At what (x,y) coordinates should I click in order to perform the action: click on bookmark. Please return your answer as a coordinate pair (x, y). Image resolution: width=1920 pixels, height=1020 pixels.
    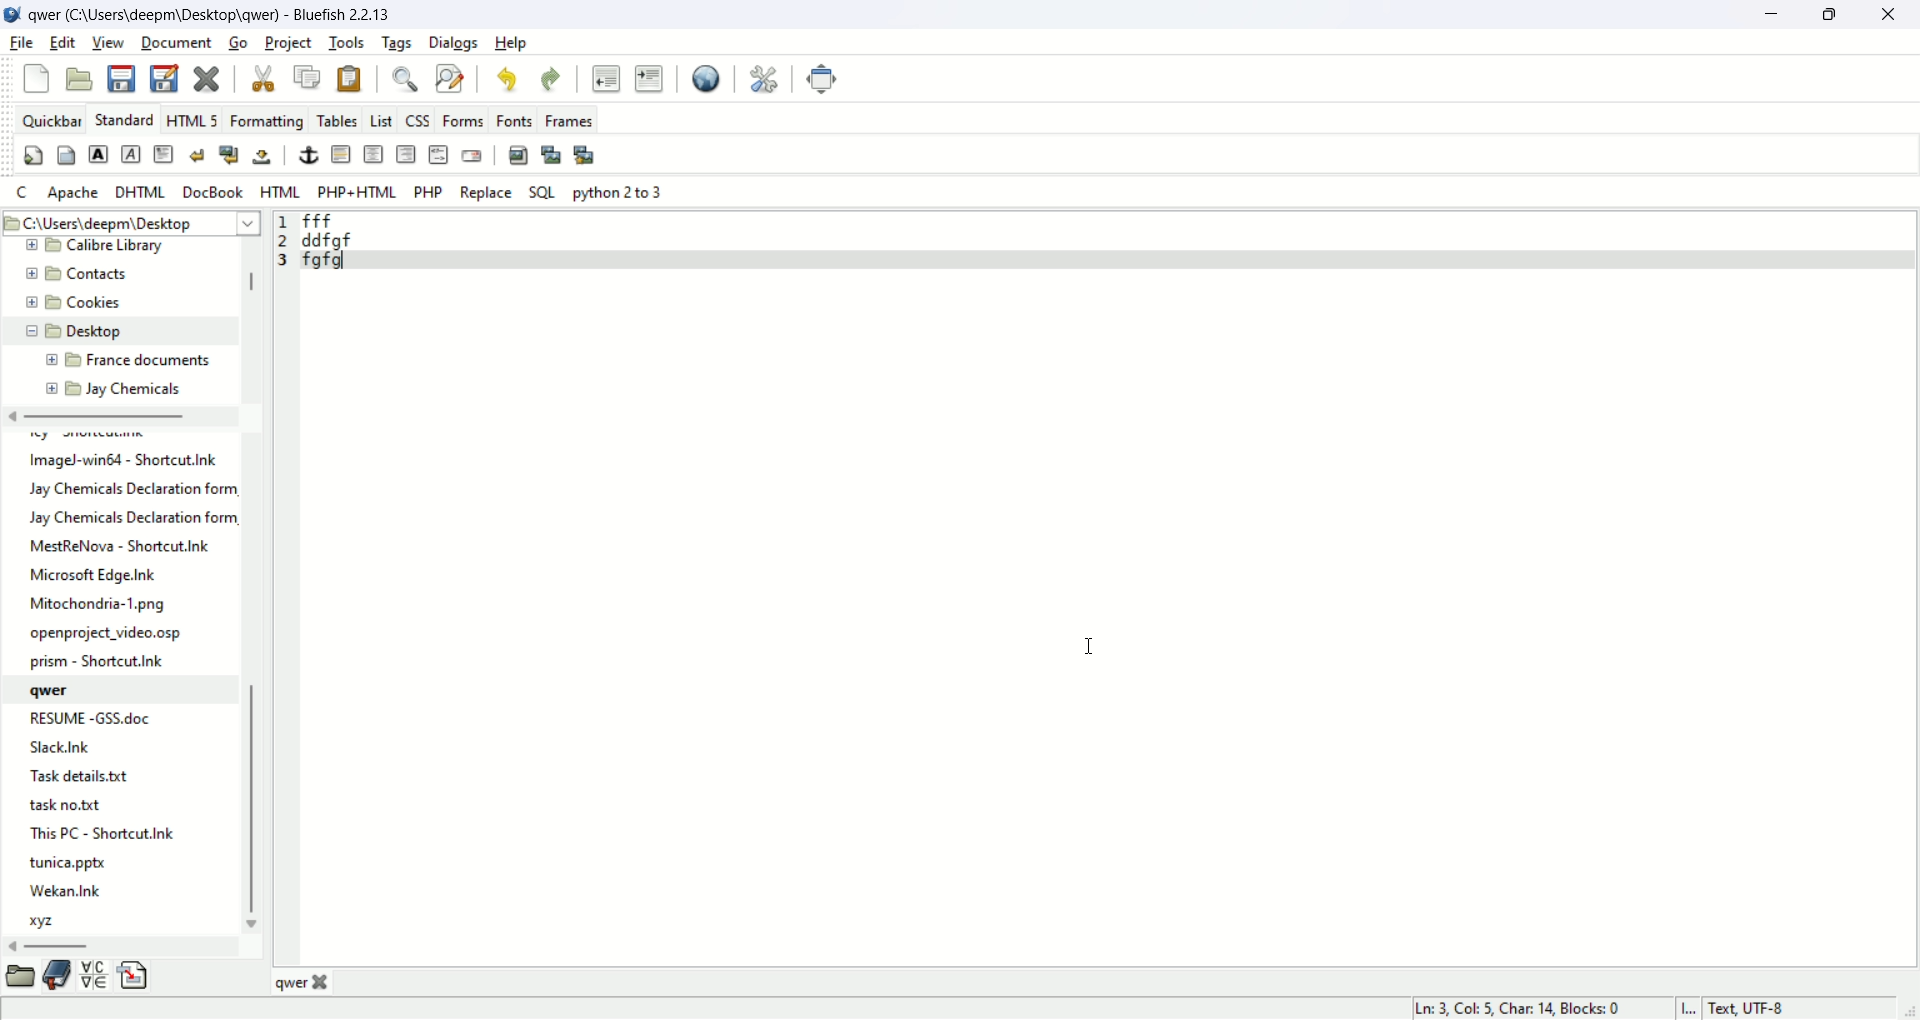
    Looking at the image, I should click on (57, 977).